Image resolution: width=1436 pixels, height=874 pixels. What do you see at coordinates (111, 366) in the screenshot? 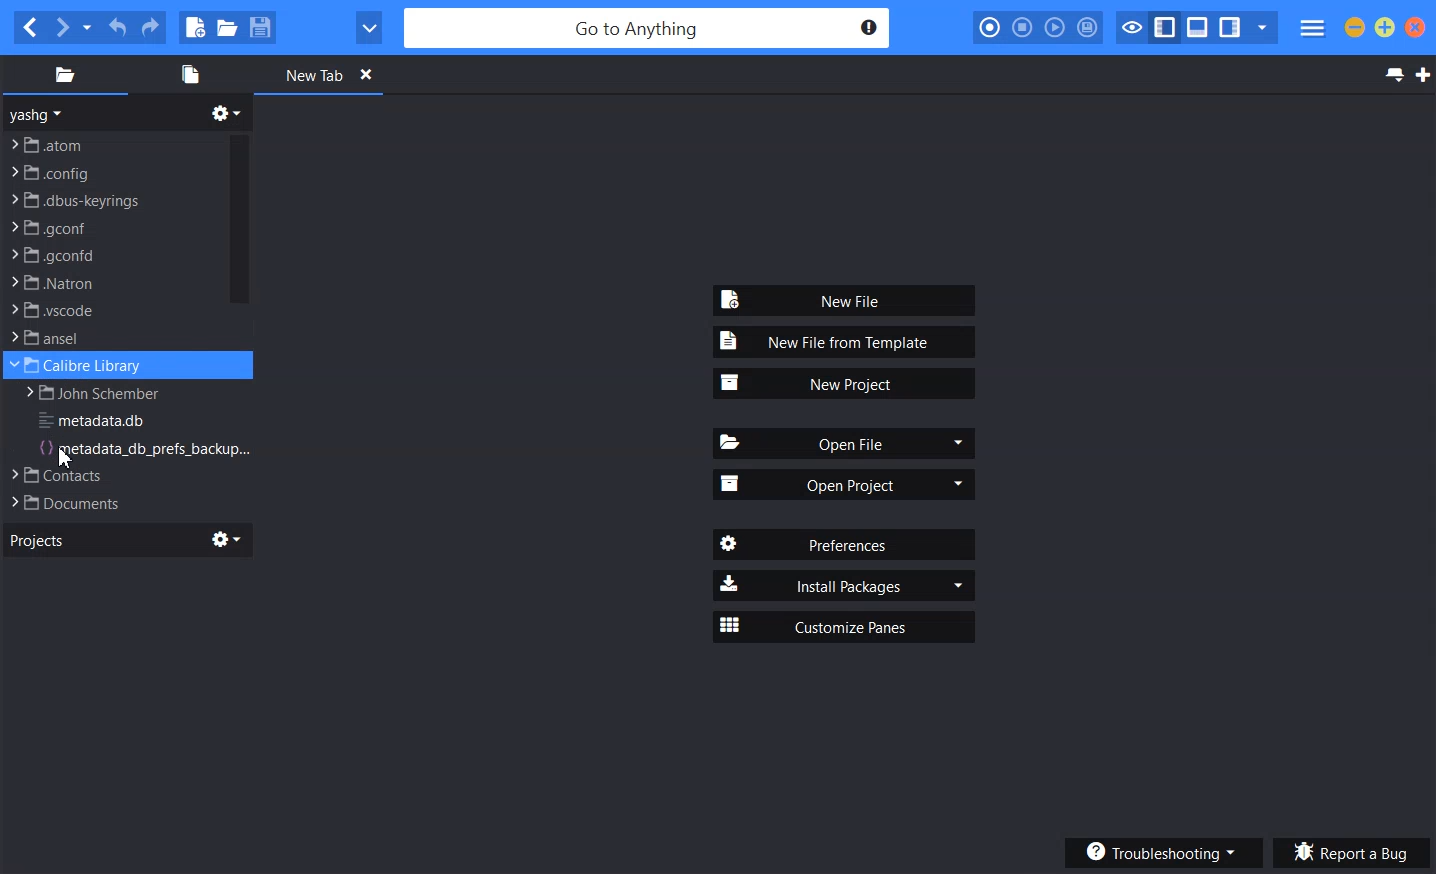
I see `File` at bounding box center [111, 366].